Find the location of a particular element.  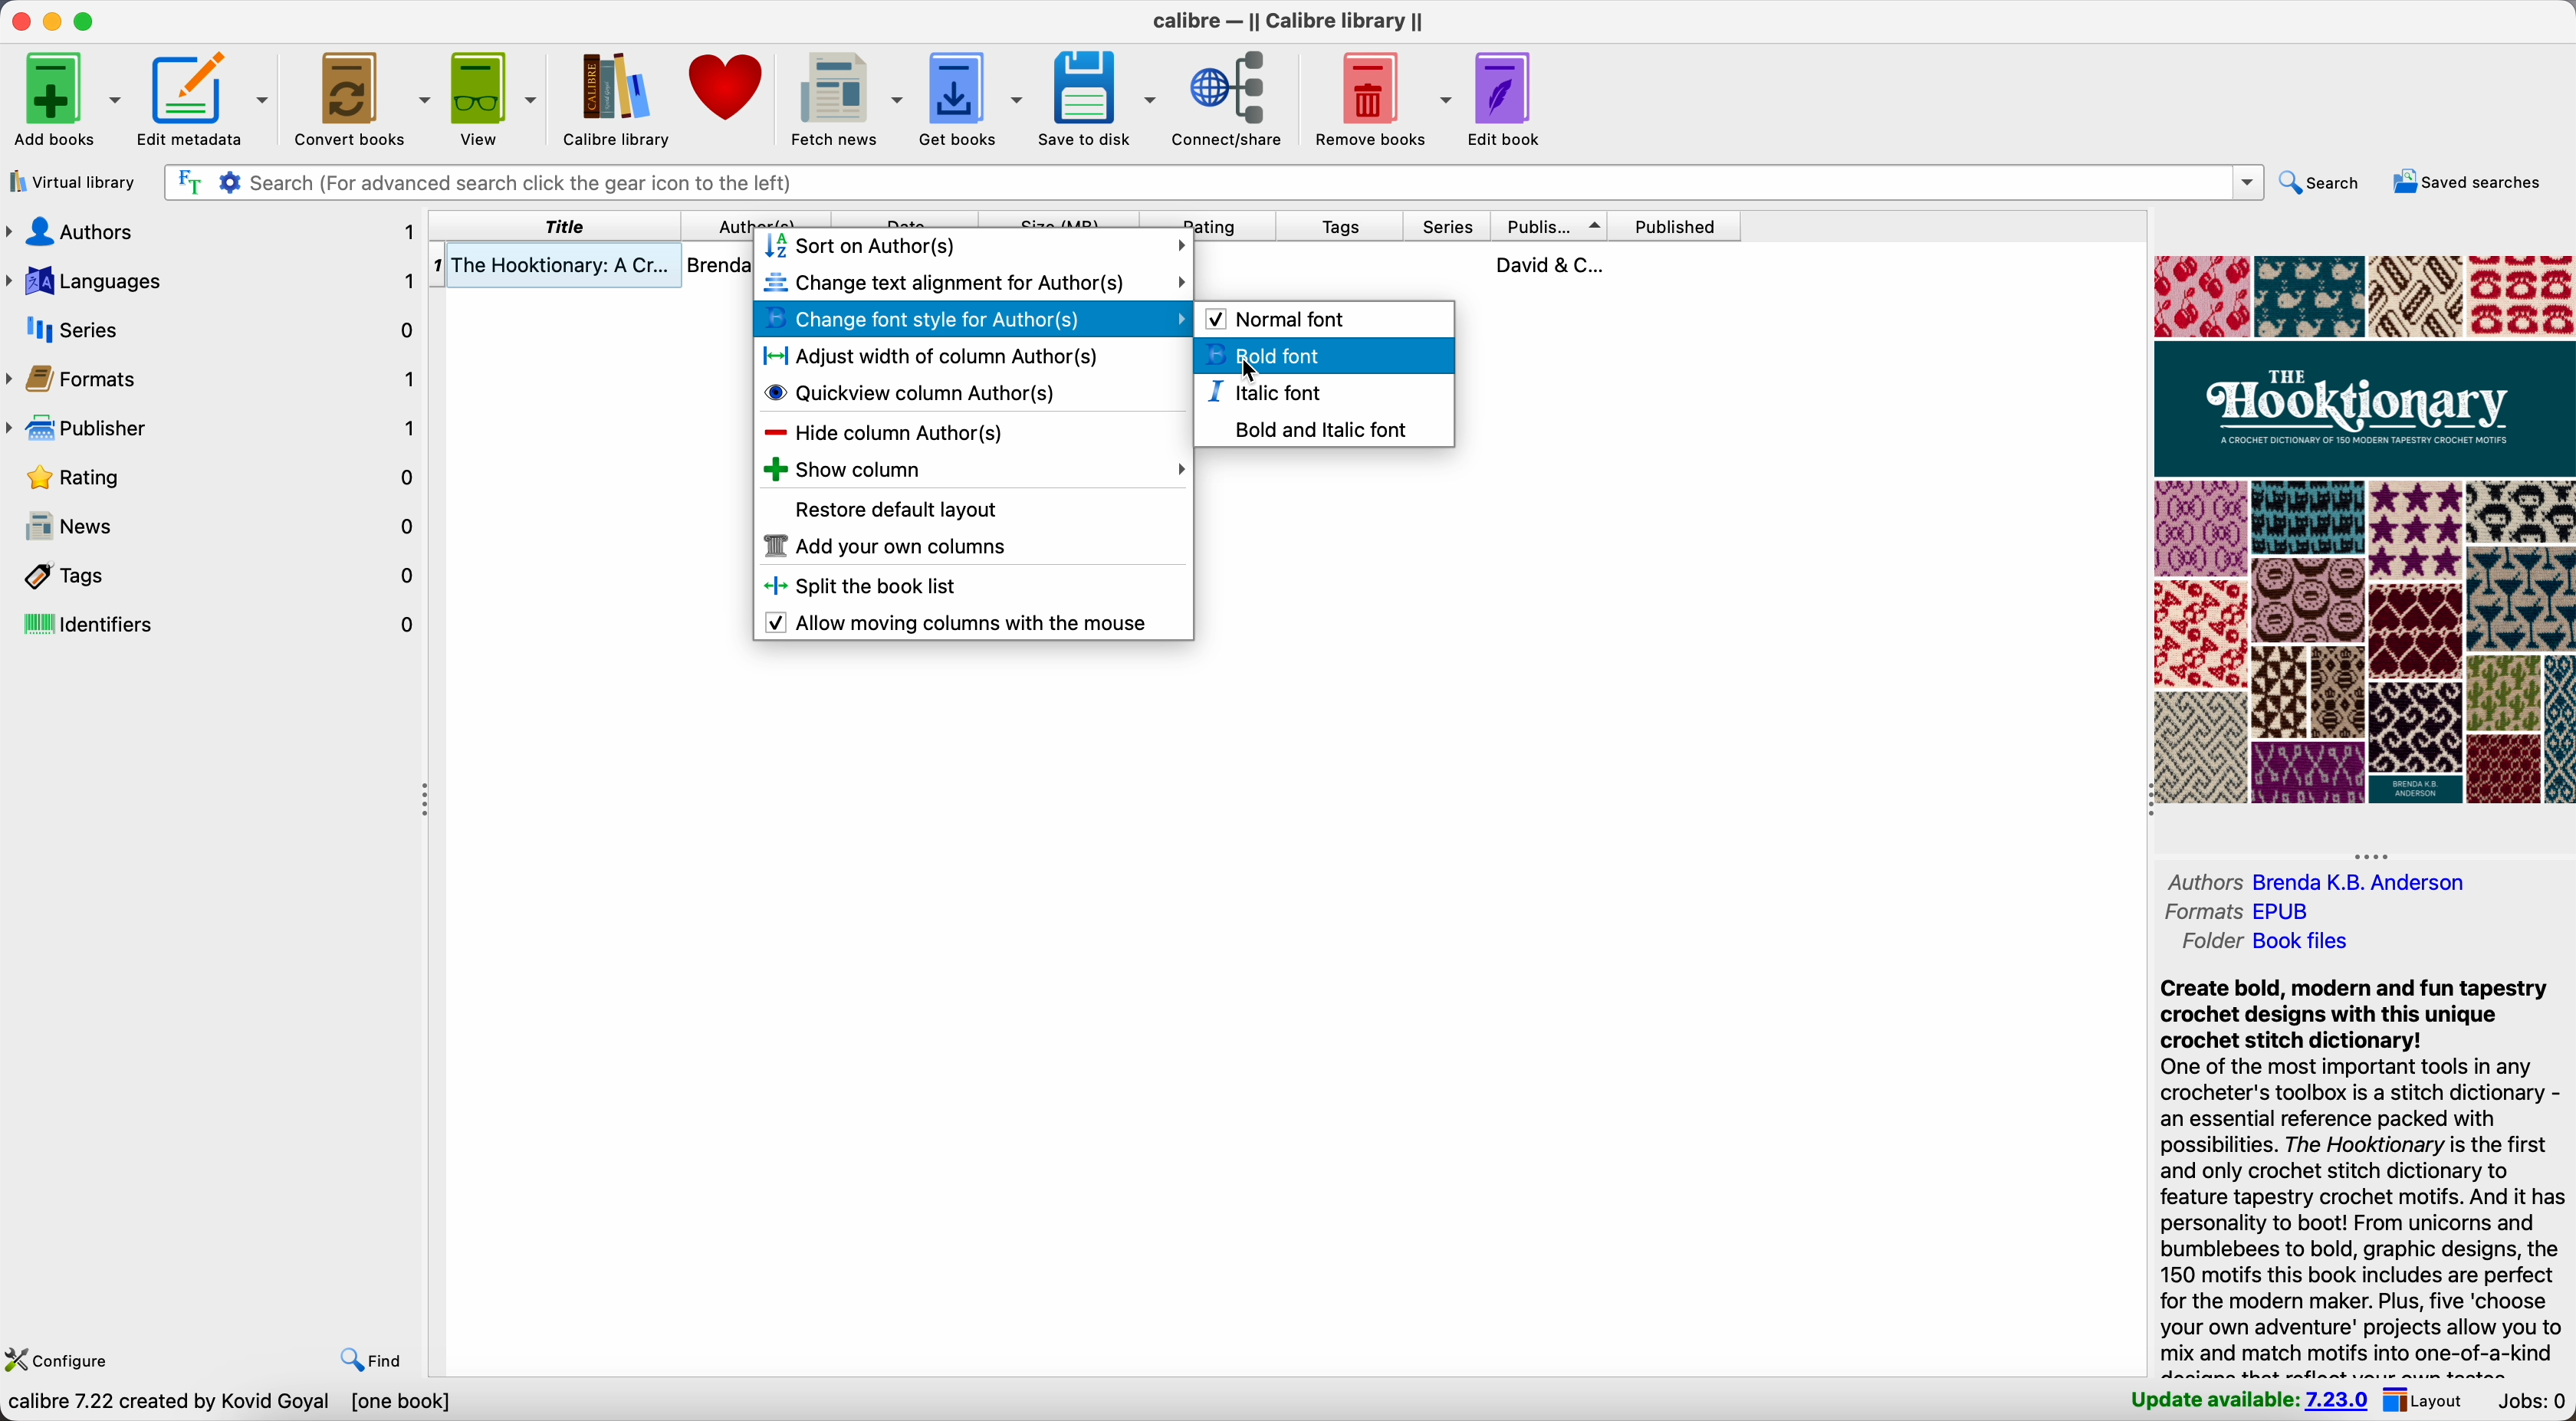

click on change front style for author(s) is located at coordinates (974, 321).